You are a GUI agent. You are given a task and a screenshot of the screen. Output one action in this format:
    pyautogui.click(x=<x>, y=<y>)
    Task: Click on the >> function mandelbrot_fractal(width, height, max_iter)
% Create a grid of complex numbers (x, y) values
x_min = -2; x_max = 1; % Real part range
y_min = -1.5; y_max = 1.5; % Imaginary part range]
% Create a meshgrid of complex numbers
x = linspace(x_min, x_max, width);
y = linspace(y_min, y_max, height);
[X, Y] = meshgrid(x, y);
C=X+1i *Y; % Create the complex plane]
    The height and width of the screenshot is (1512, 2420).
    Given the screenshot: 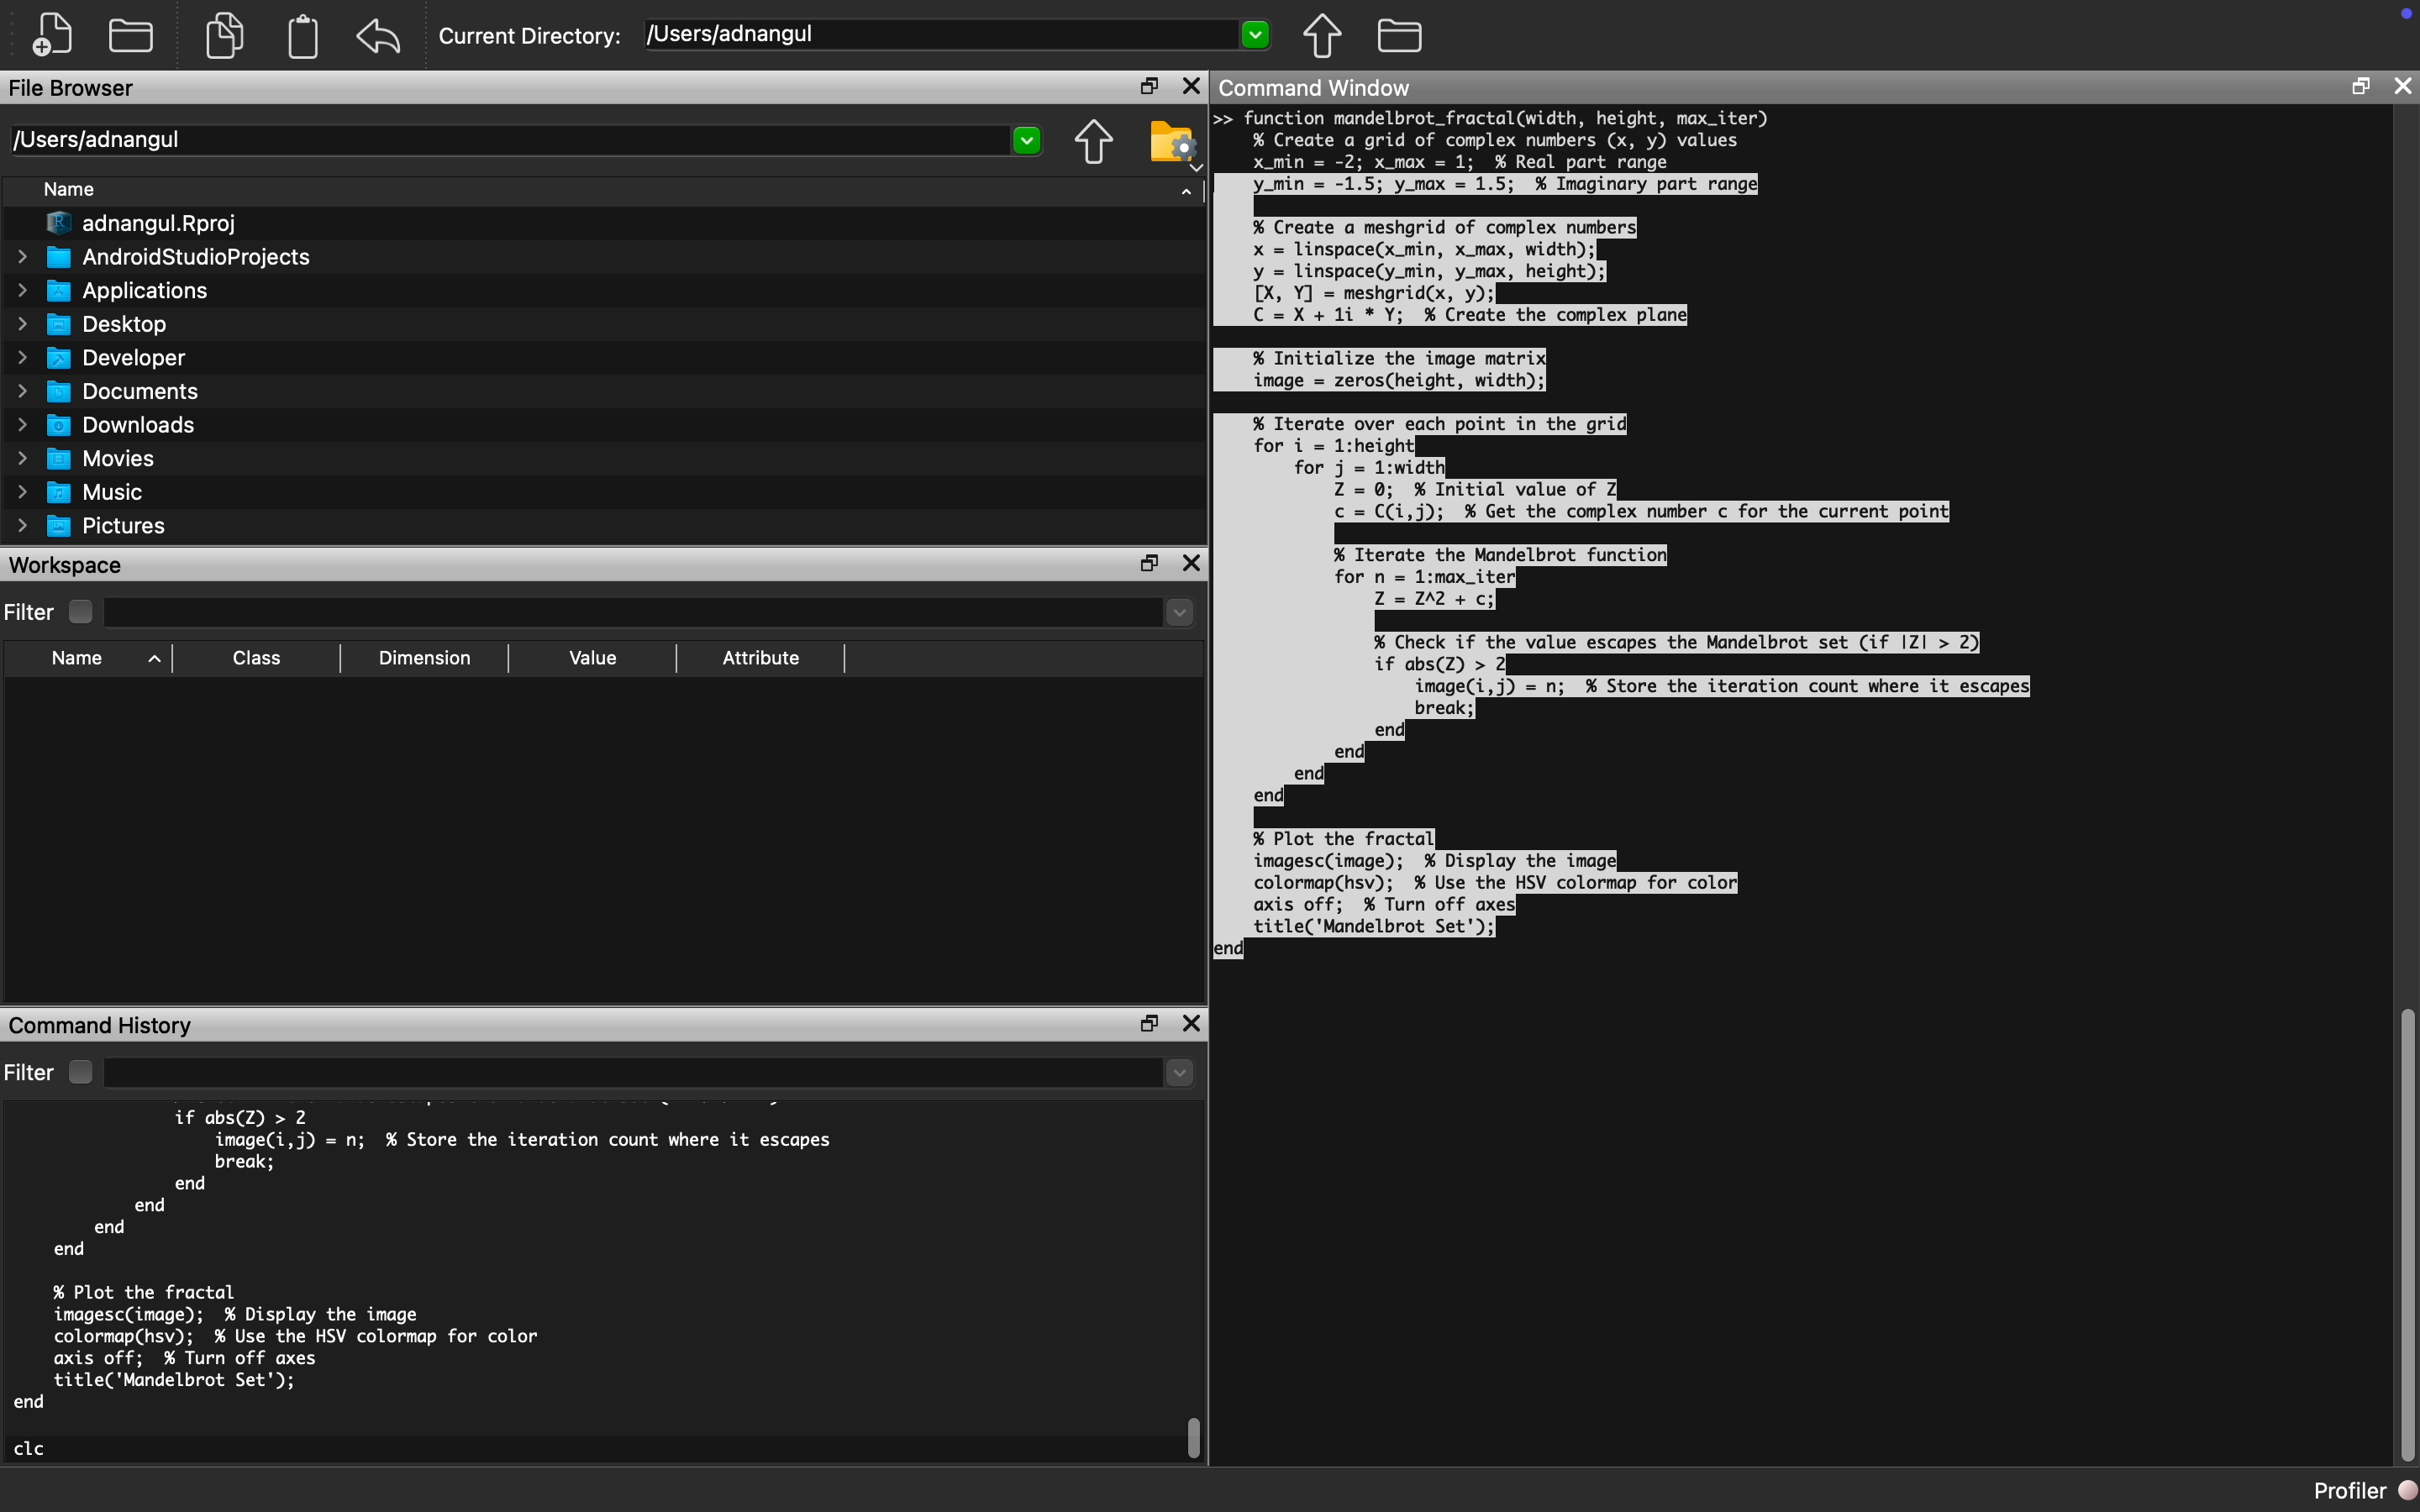 What is the action you would take?
    pyautogui.click(x=1505, y=219)
    